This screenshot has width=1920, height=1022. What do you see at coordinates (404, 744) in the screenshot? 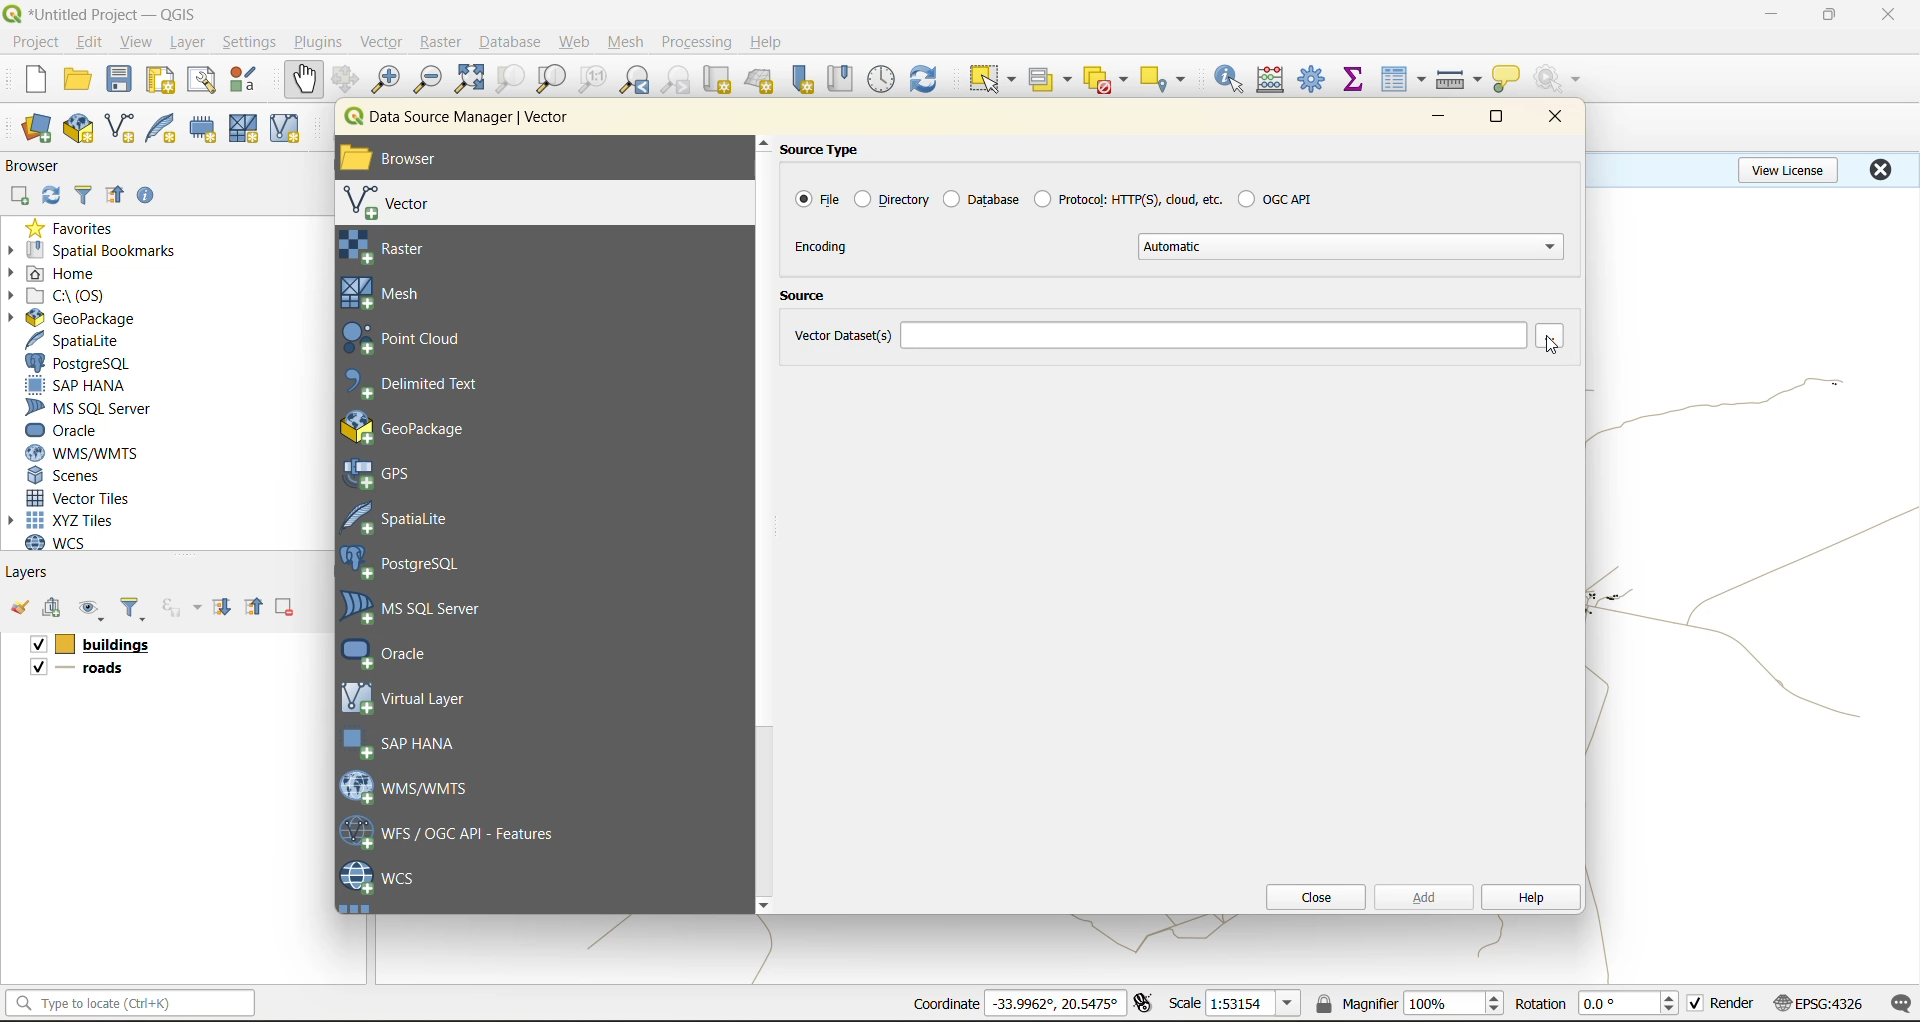
I see `sap hana` at bounding box center [404, 744].